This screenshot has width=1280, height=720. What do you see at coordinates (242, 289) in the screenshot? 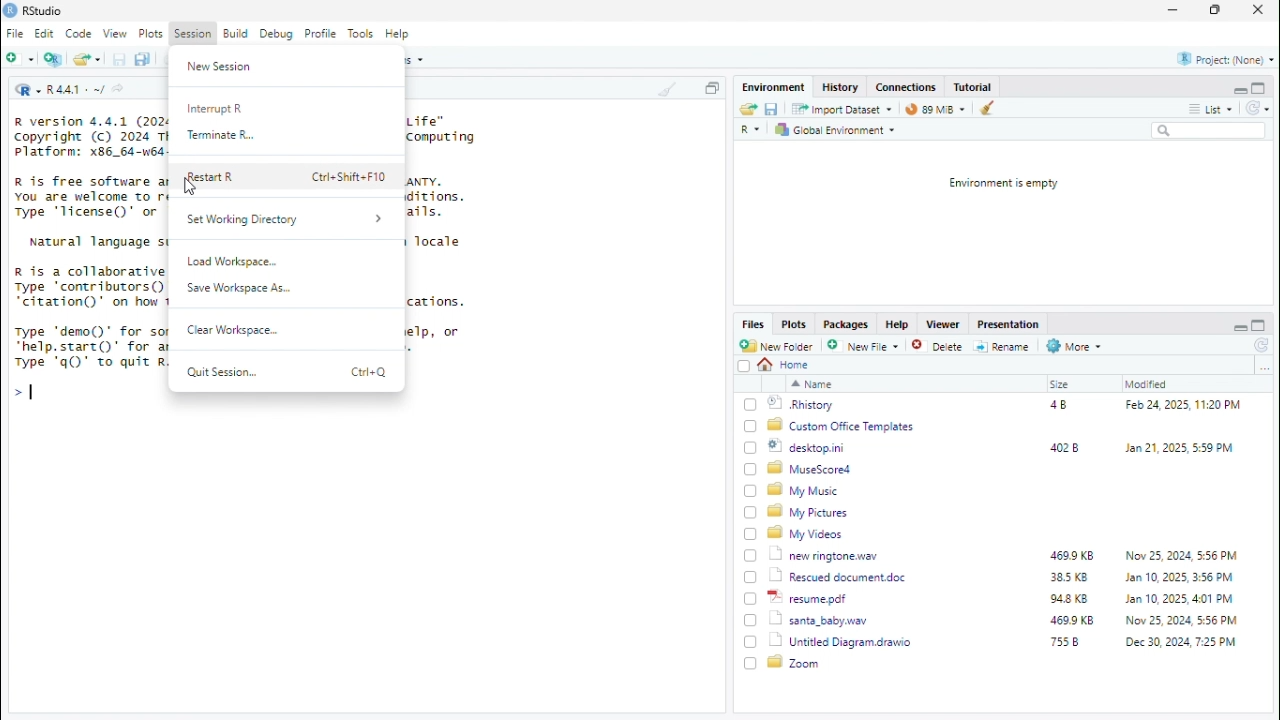
I see `‘Save Workspace As.` at bounding box center [242, 289].